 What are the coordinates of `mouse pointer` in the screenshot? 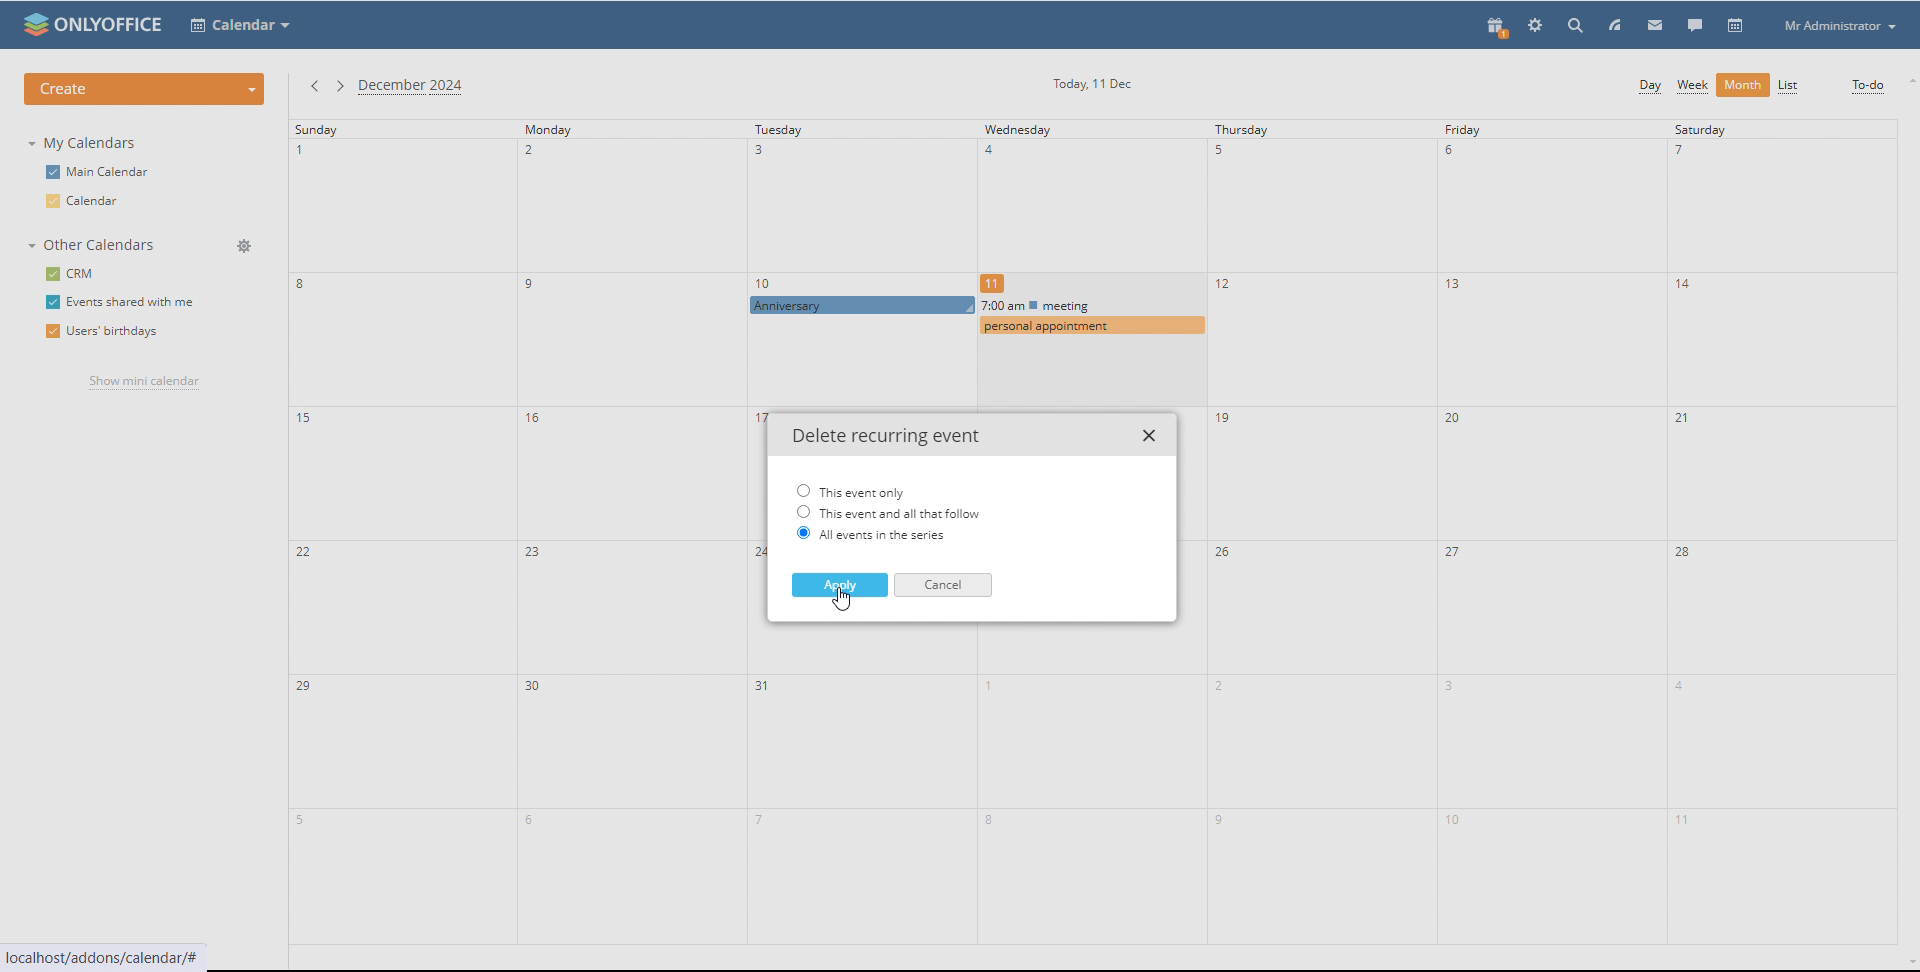 It's located at (843, 602).